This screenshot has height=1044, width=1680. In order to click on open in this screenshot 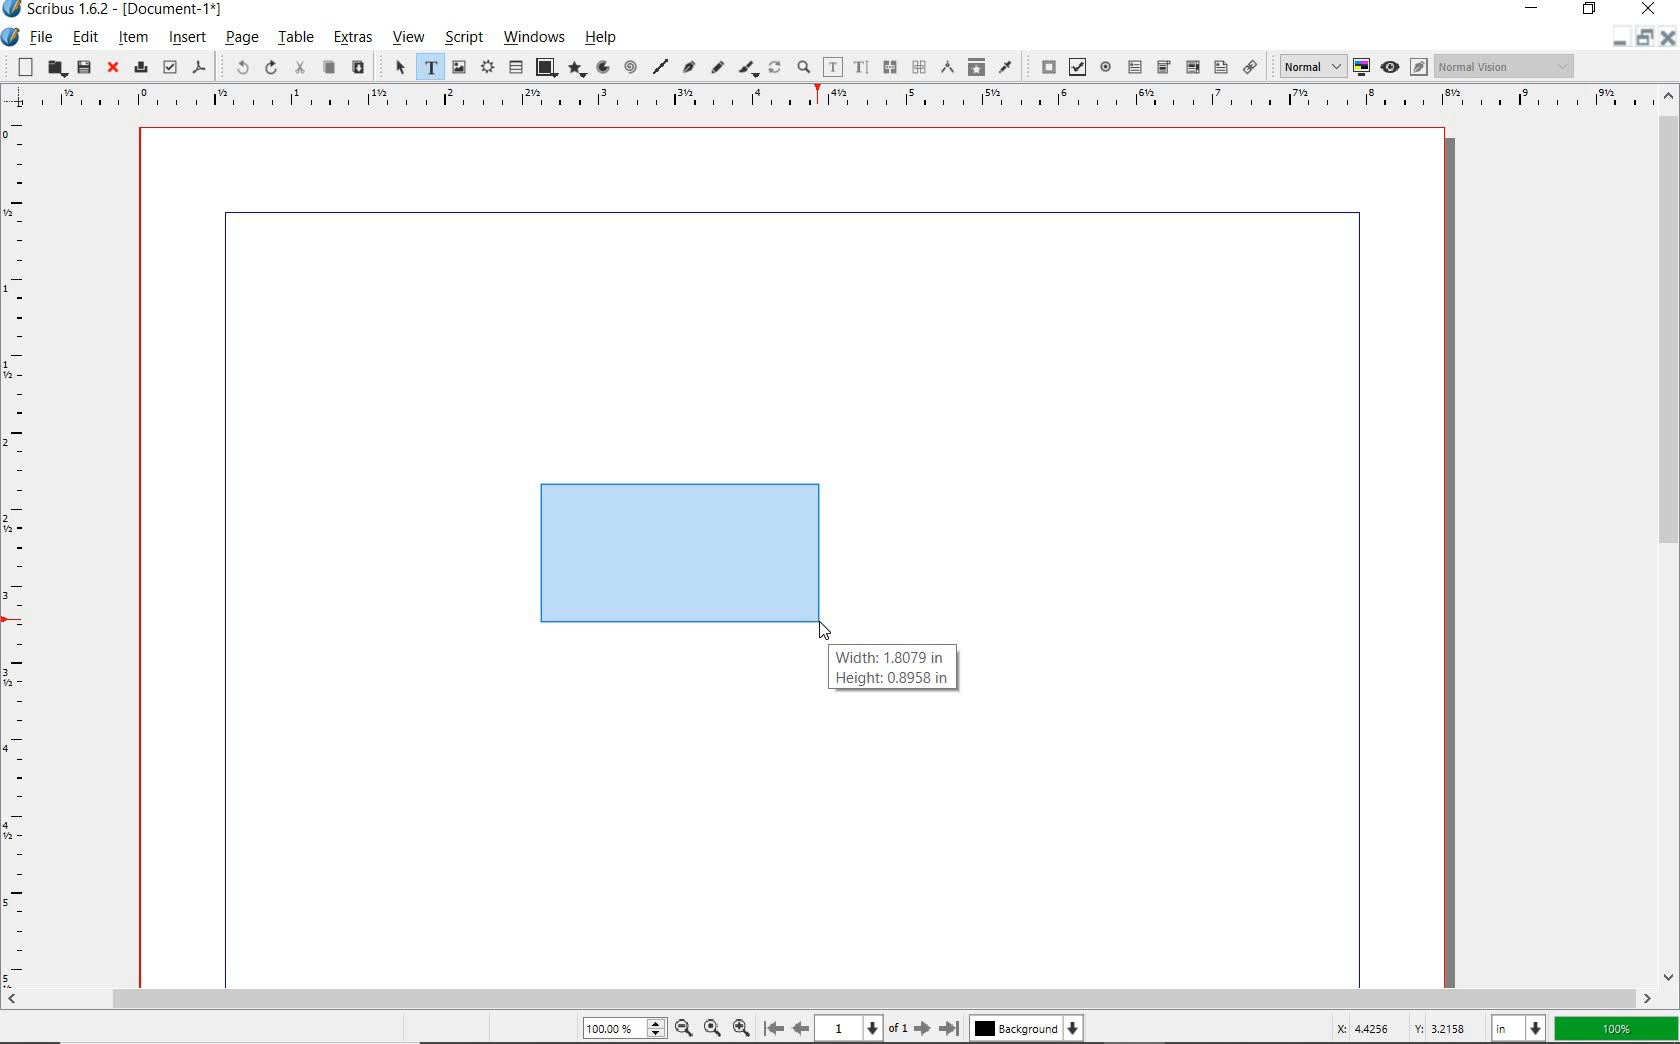, I will do `click(54, 69)`.